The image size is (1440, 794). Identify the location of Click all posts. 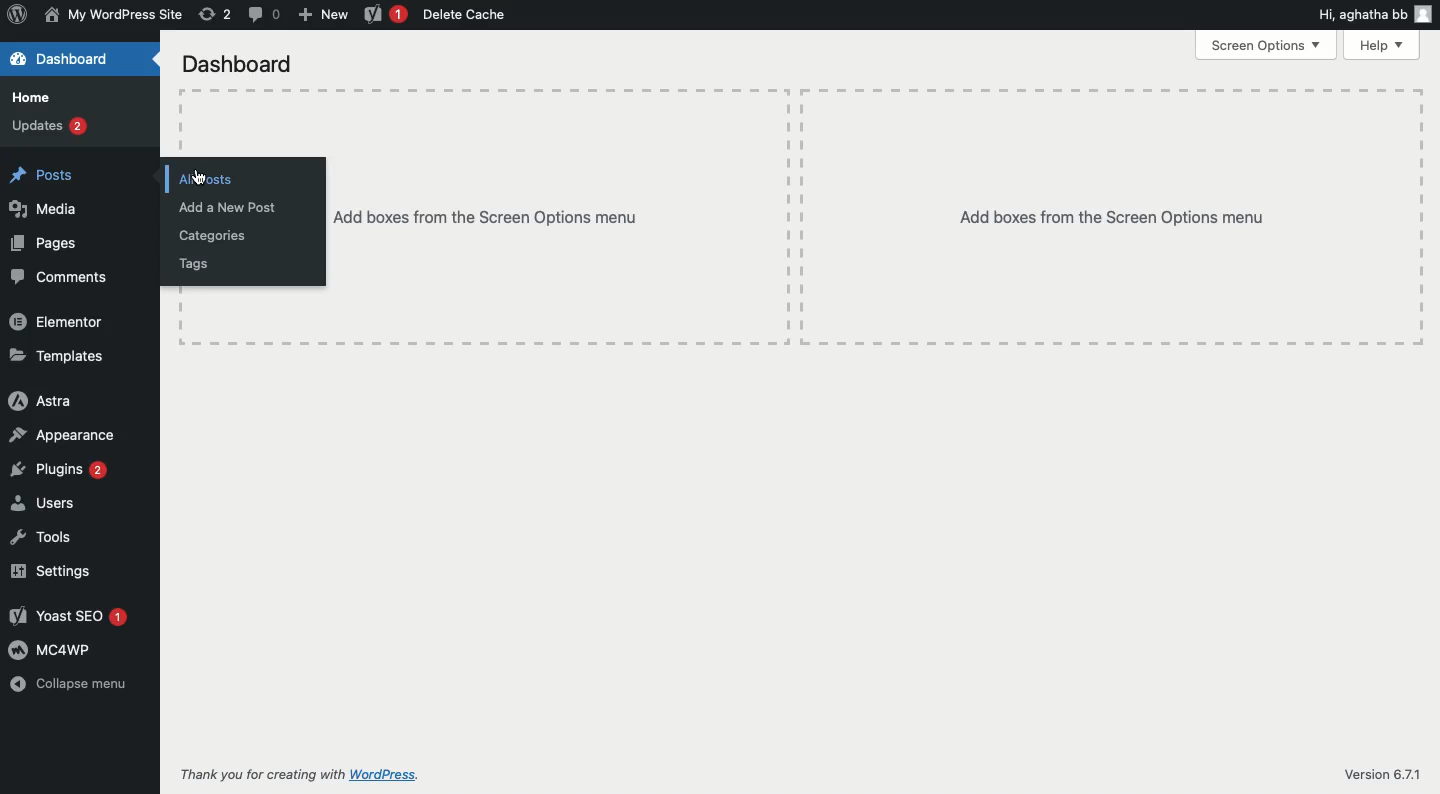
(199, 174).